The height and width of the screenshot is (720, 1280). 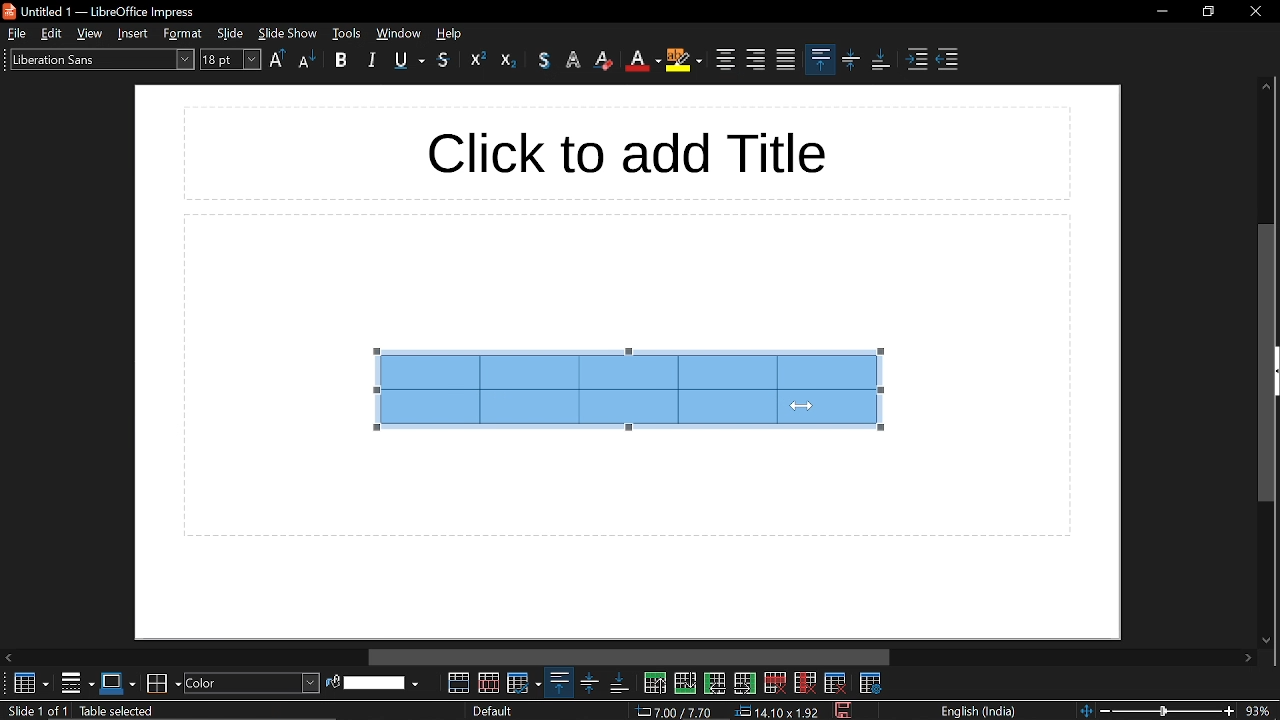 What do you see at coordinates (277, 58) in the screenshot?
I see `upper case` at bounding box center [277, 58].